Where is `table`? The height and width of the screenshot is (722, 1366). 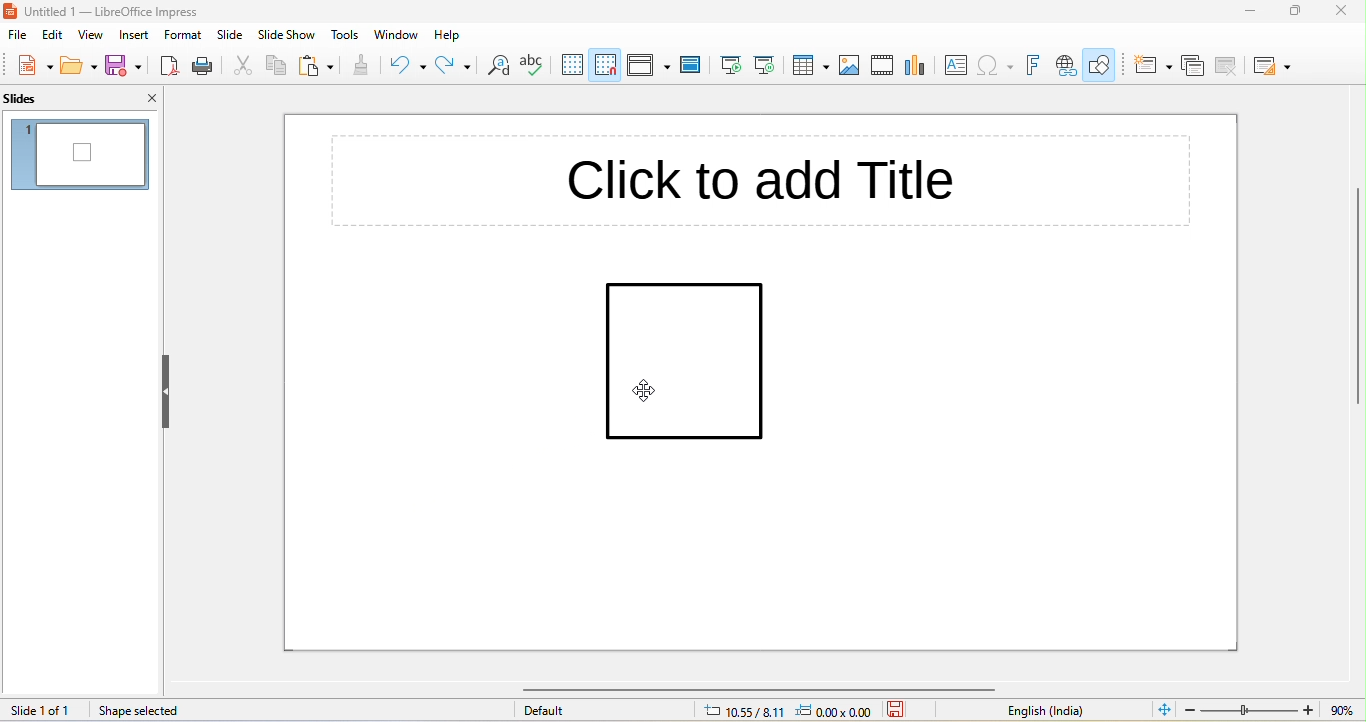 table is located at coordinates (809, 65).